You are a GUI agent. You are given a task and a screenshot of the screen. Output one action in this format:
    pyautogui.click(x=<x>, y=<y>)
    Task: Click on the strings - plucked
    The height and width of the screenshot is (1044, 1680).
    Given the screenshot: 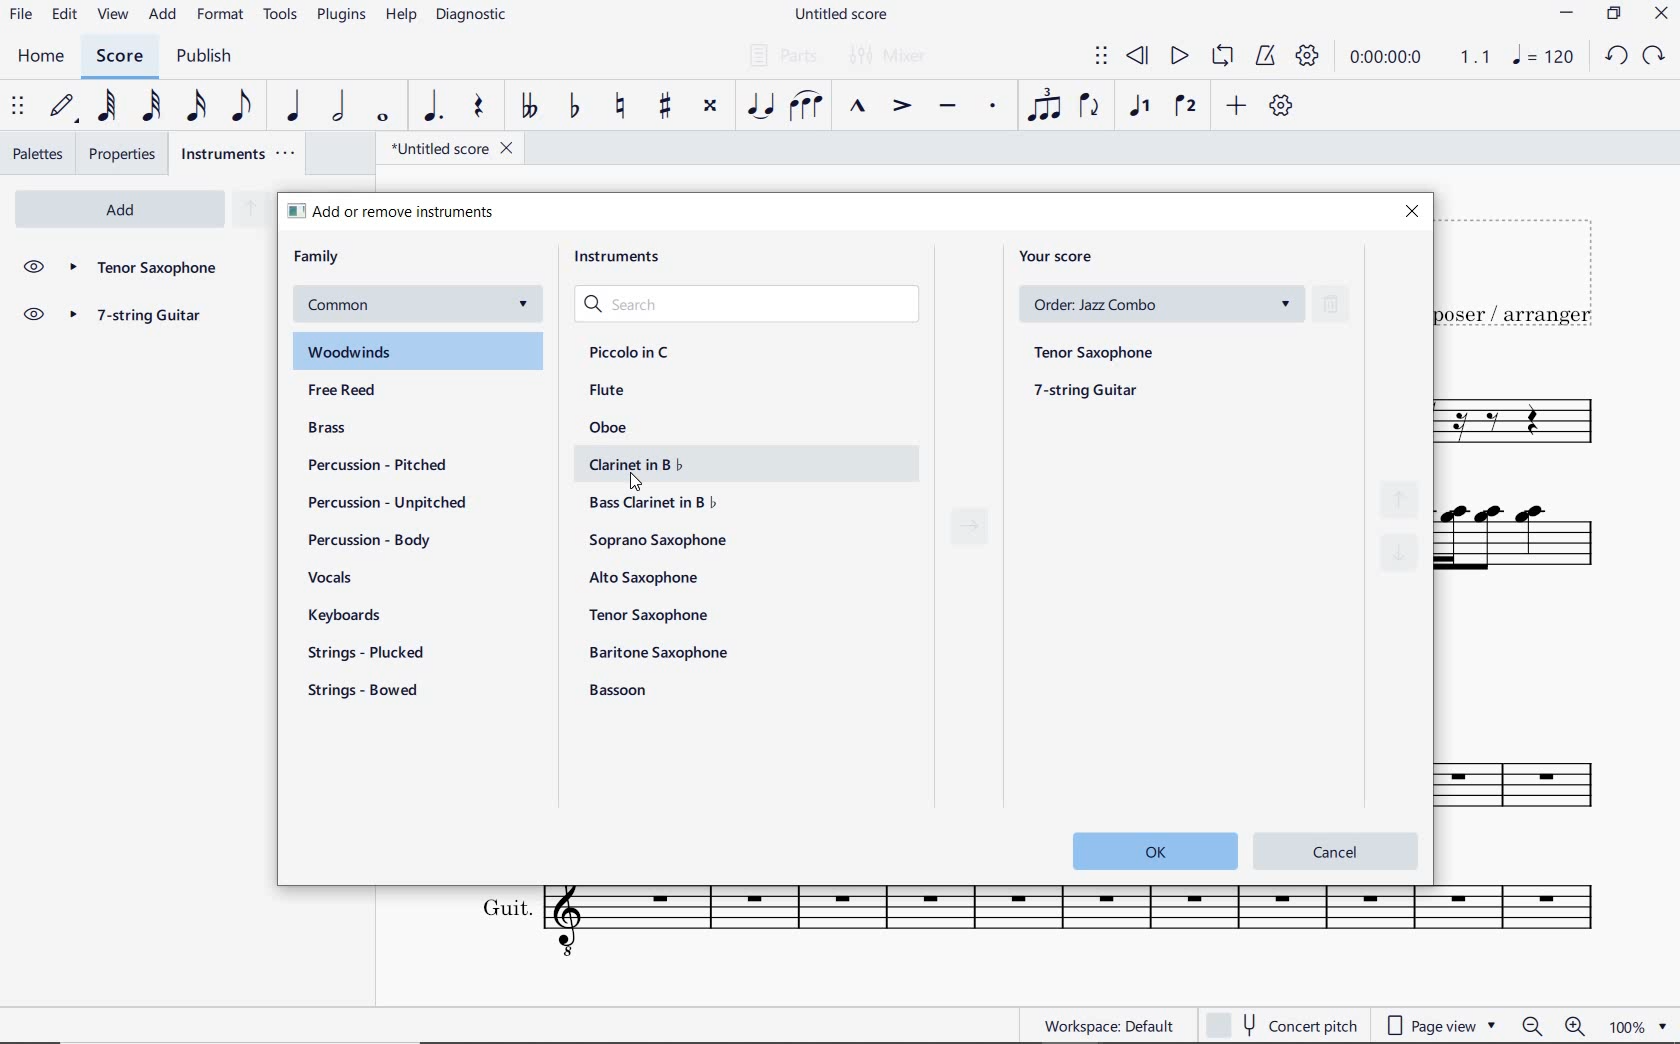 What is the action you would take?
    pyautogui.click(x=371, y=652)
    